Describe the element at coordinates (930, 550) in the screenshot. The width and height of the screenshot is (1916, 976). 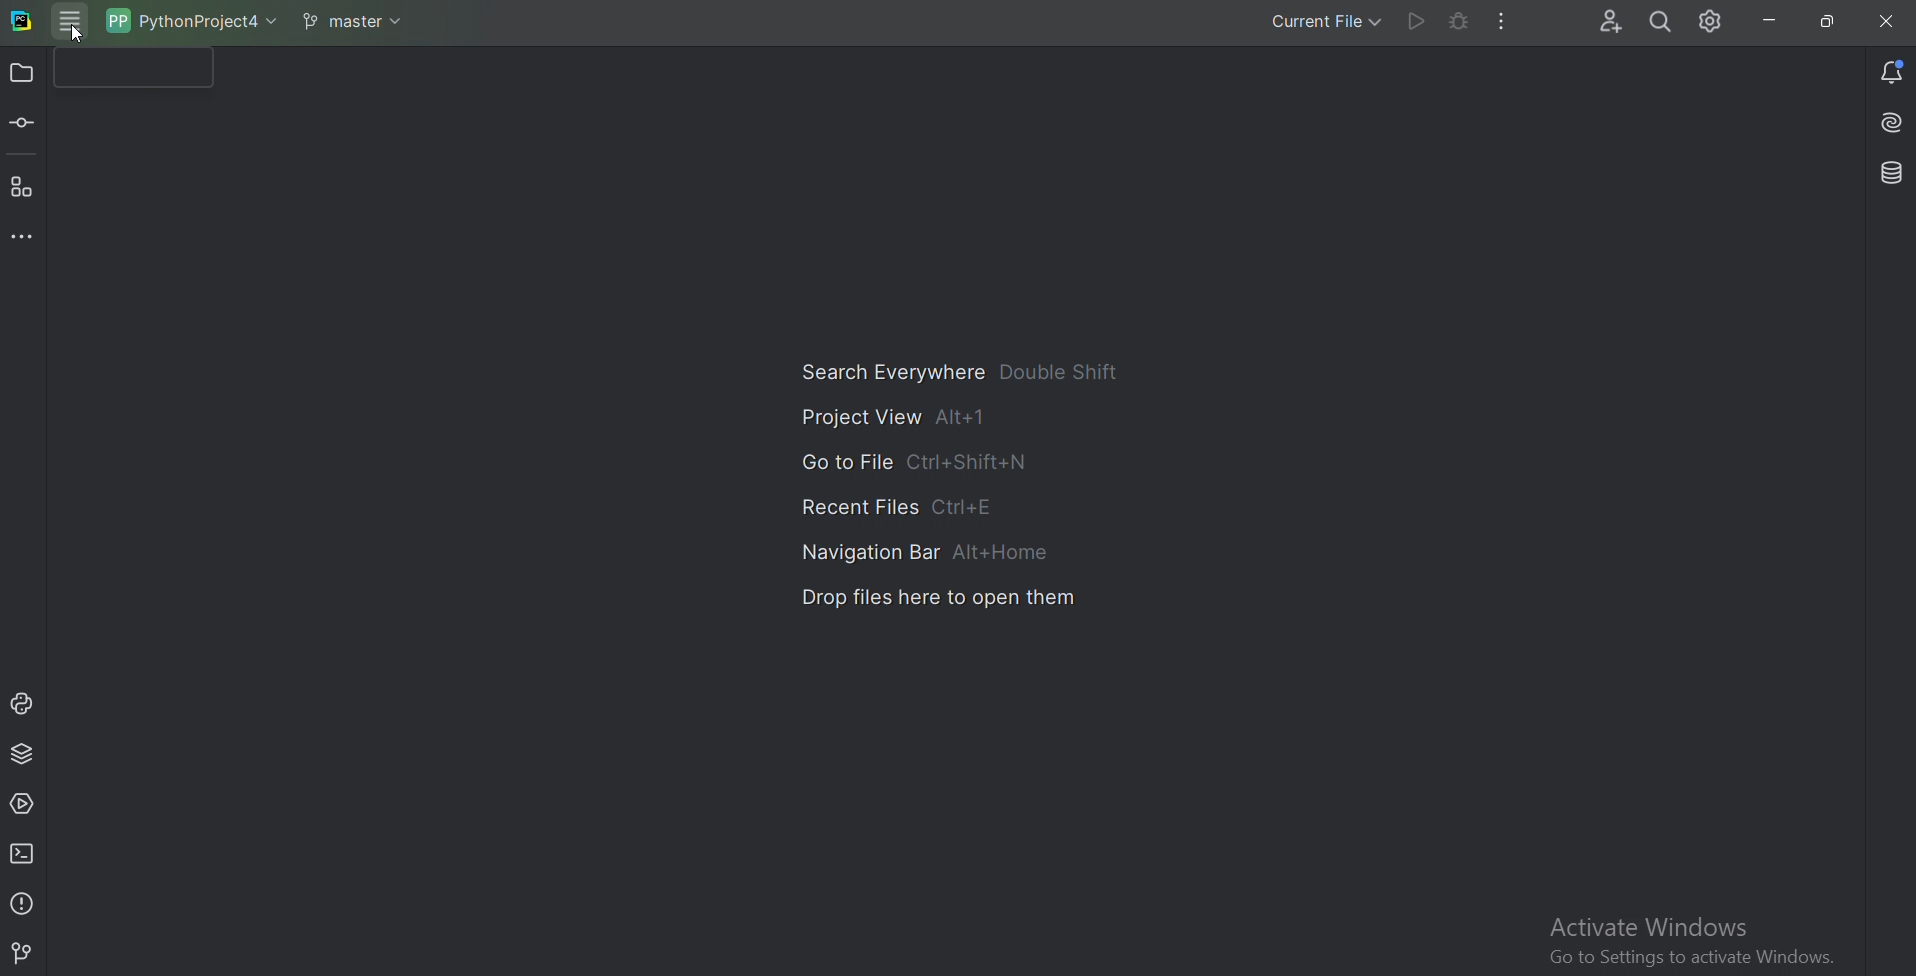
I see `Navigation bar` at that location.